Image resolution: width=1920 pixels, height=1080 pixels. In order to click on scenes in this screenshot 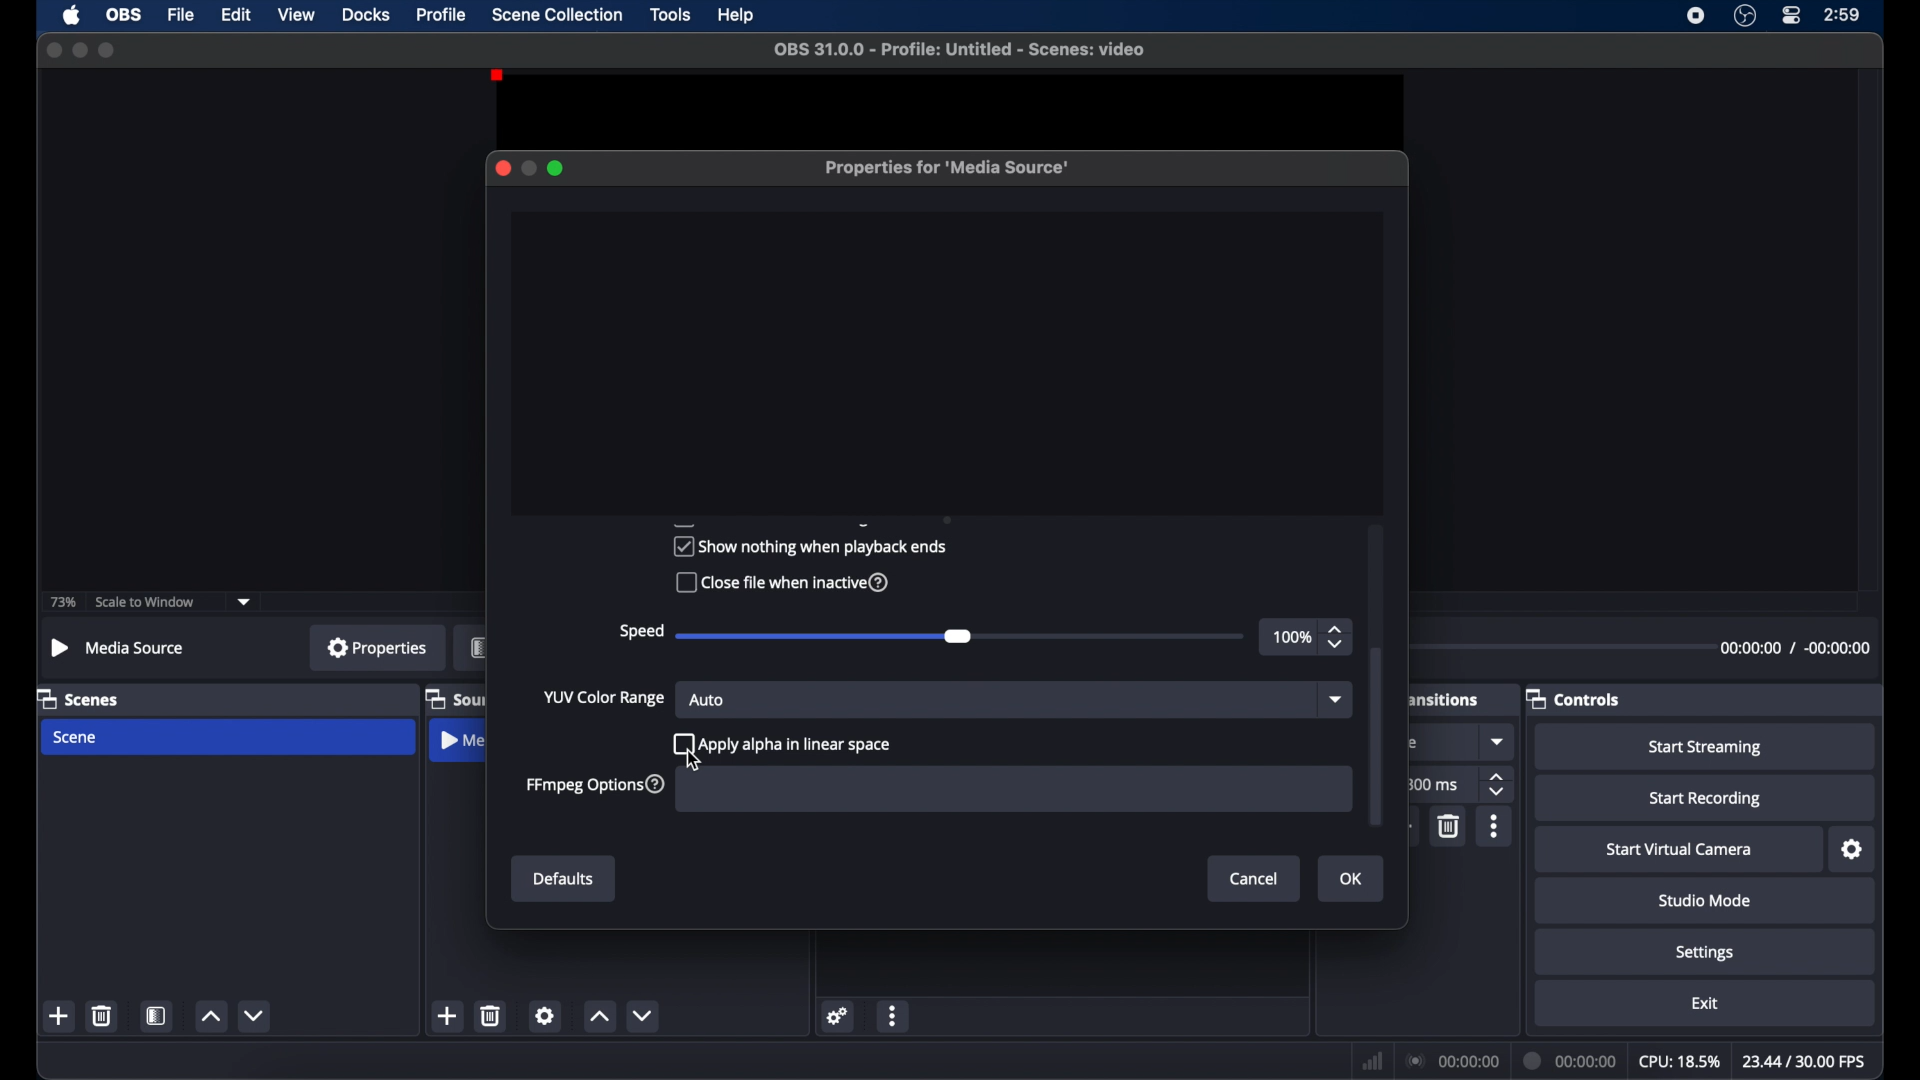, I will do `click(79, 698)`.